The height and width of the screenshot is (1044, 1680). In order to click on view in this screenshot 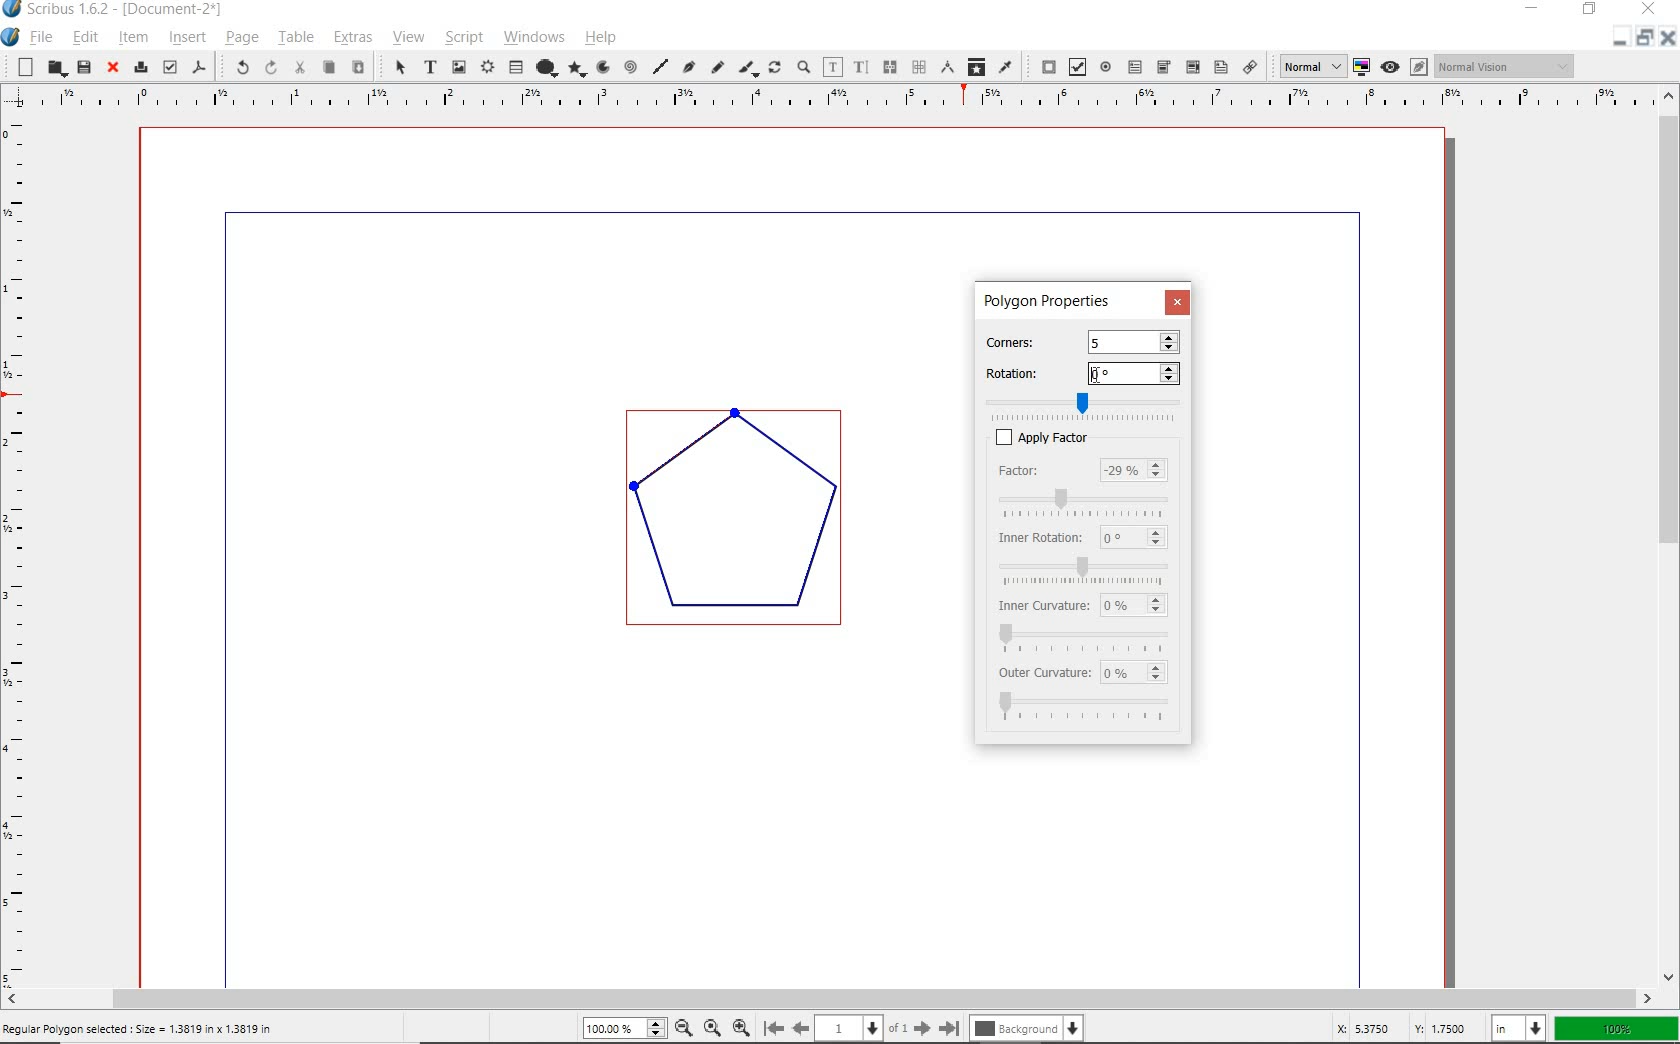, I will do `click(408, 39)`.